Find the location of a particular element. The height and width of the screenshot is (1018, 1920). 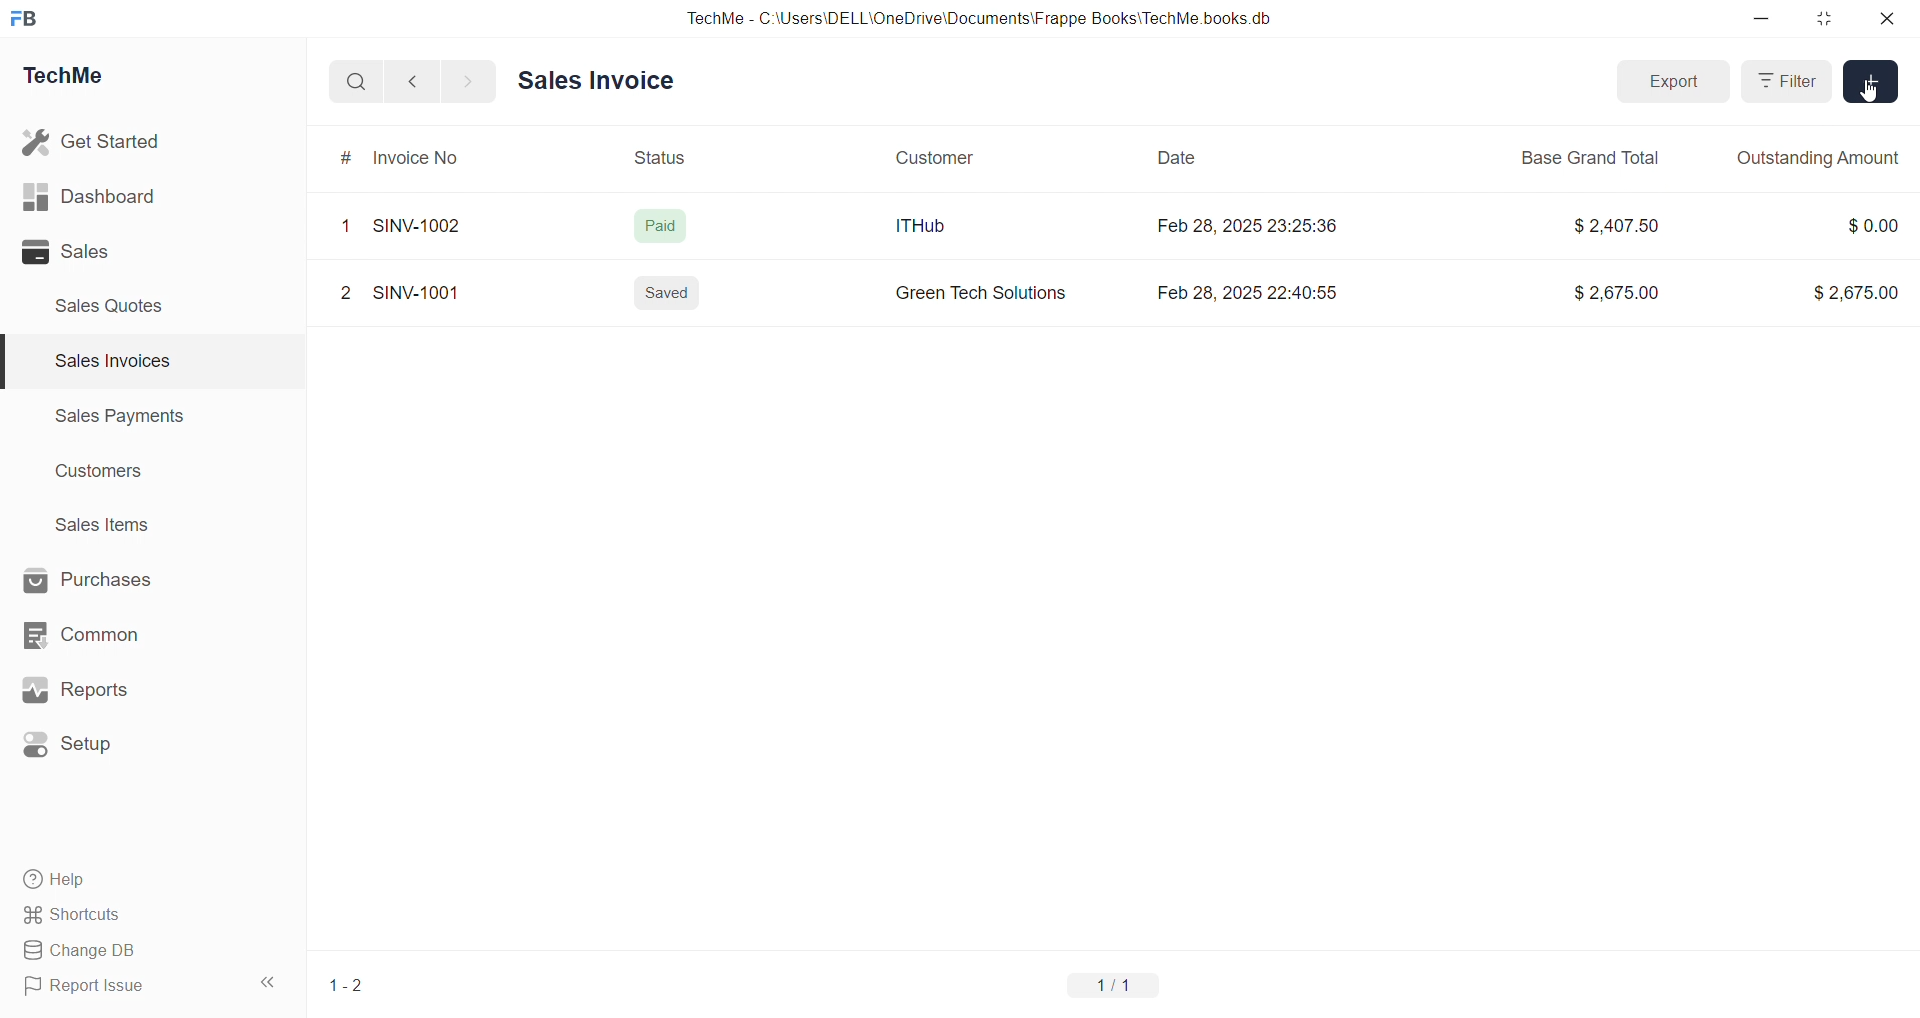

TechMe - C-\Users\DELL\OneDrive\Documents\Frappe Books'TechMe books db is located at coordinates (1000, 15).